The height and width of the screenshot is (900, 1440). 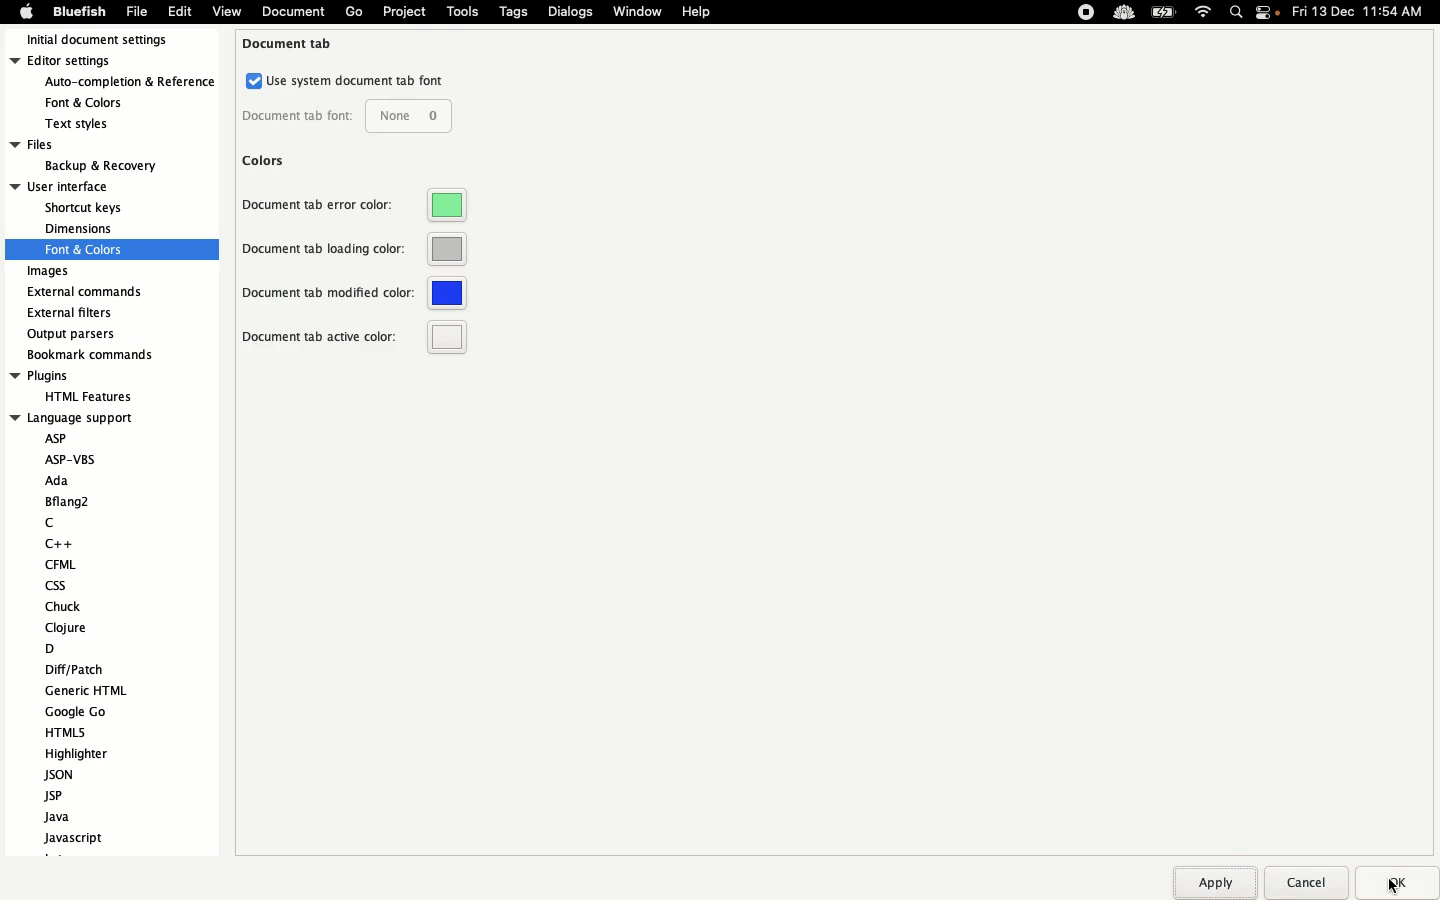 I want to click on document, so click(x=291, y=13).